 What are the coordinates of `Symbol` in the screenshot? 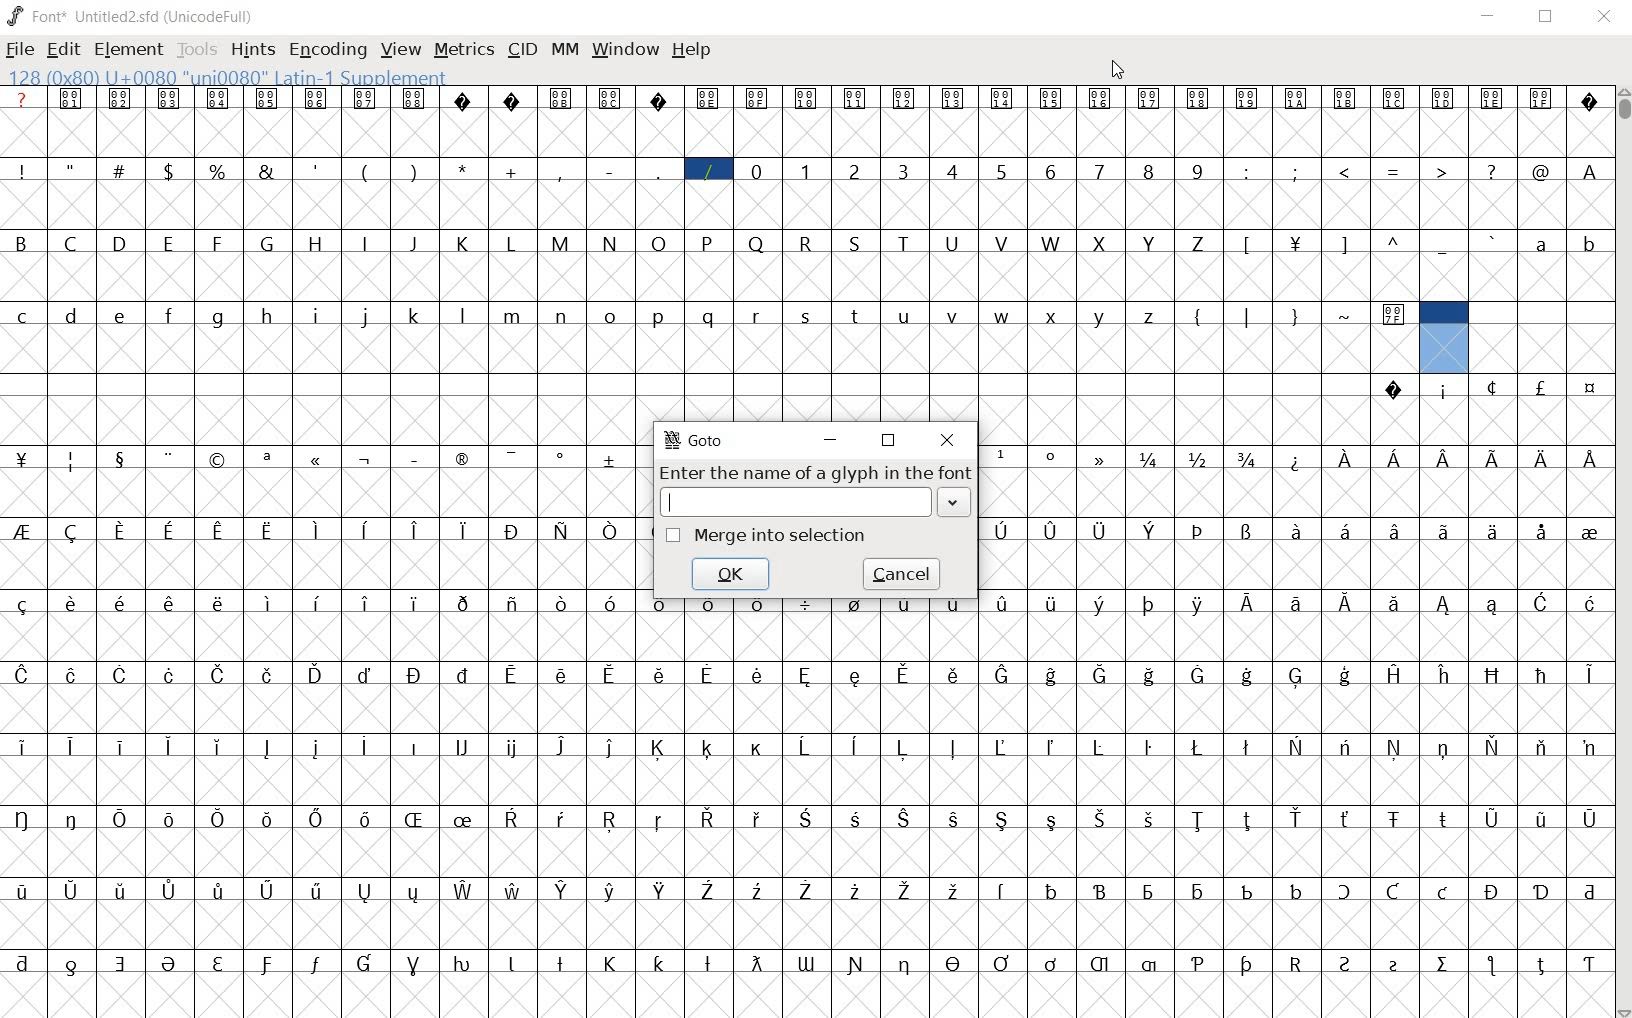 It's located at (1492, 965).